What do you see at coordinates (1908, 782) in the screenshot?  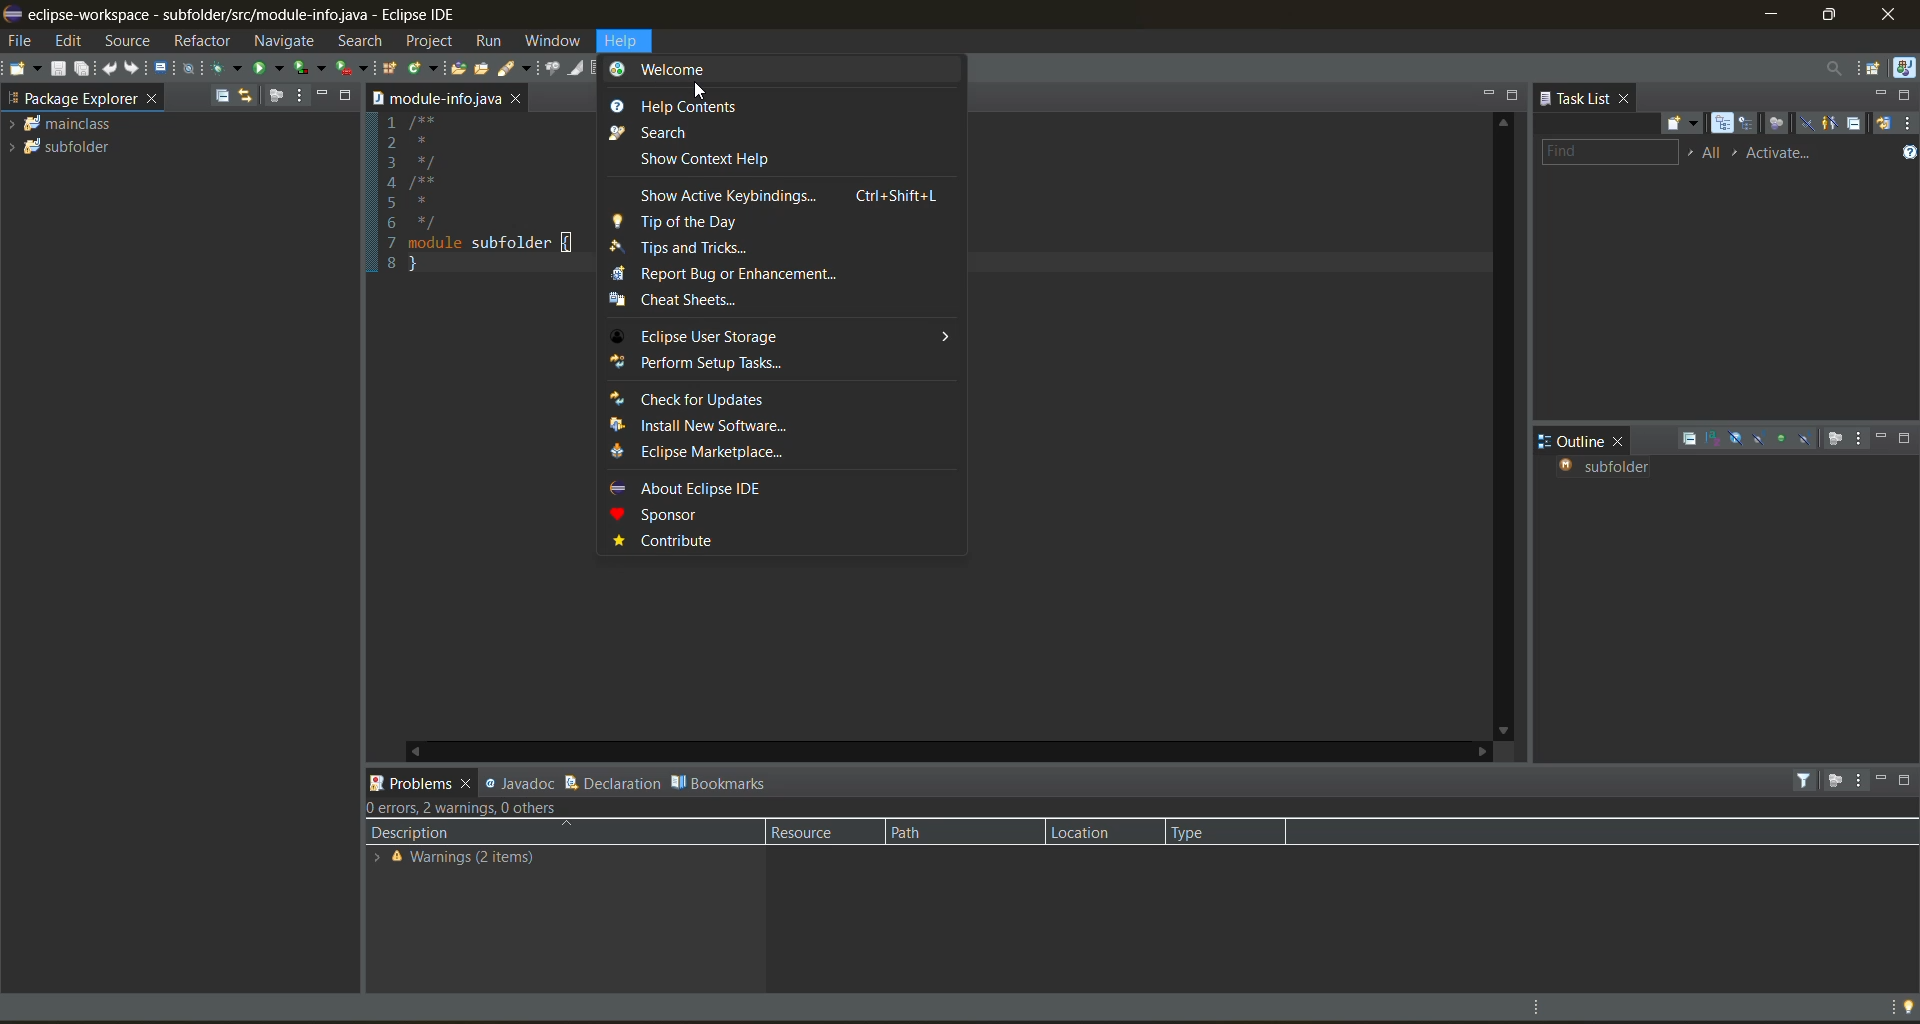 I see `maximize` at bounding box center [1908, 782].